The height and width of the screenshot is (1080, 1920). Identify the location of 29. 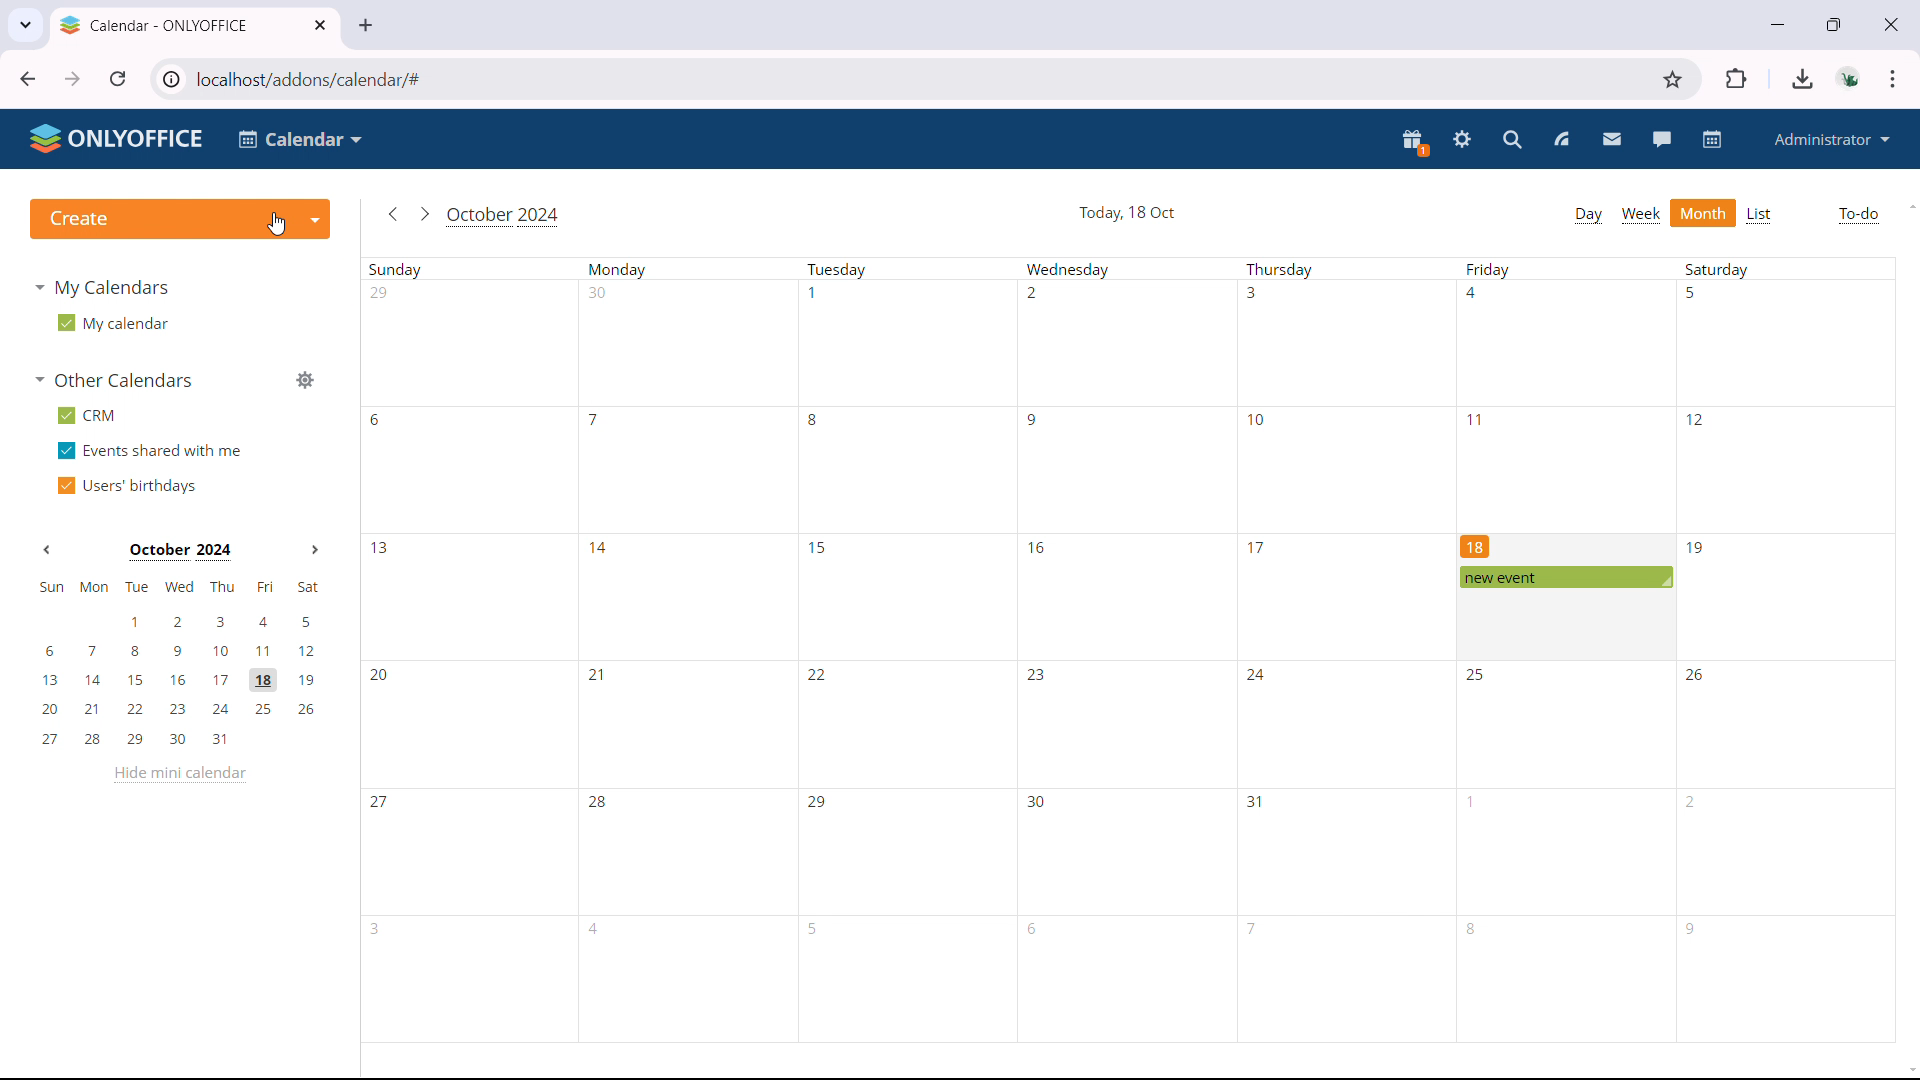
(381, 292).